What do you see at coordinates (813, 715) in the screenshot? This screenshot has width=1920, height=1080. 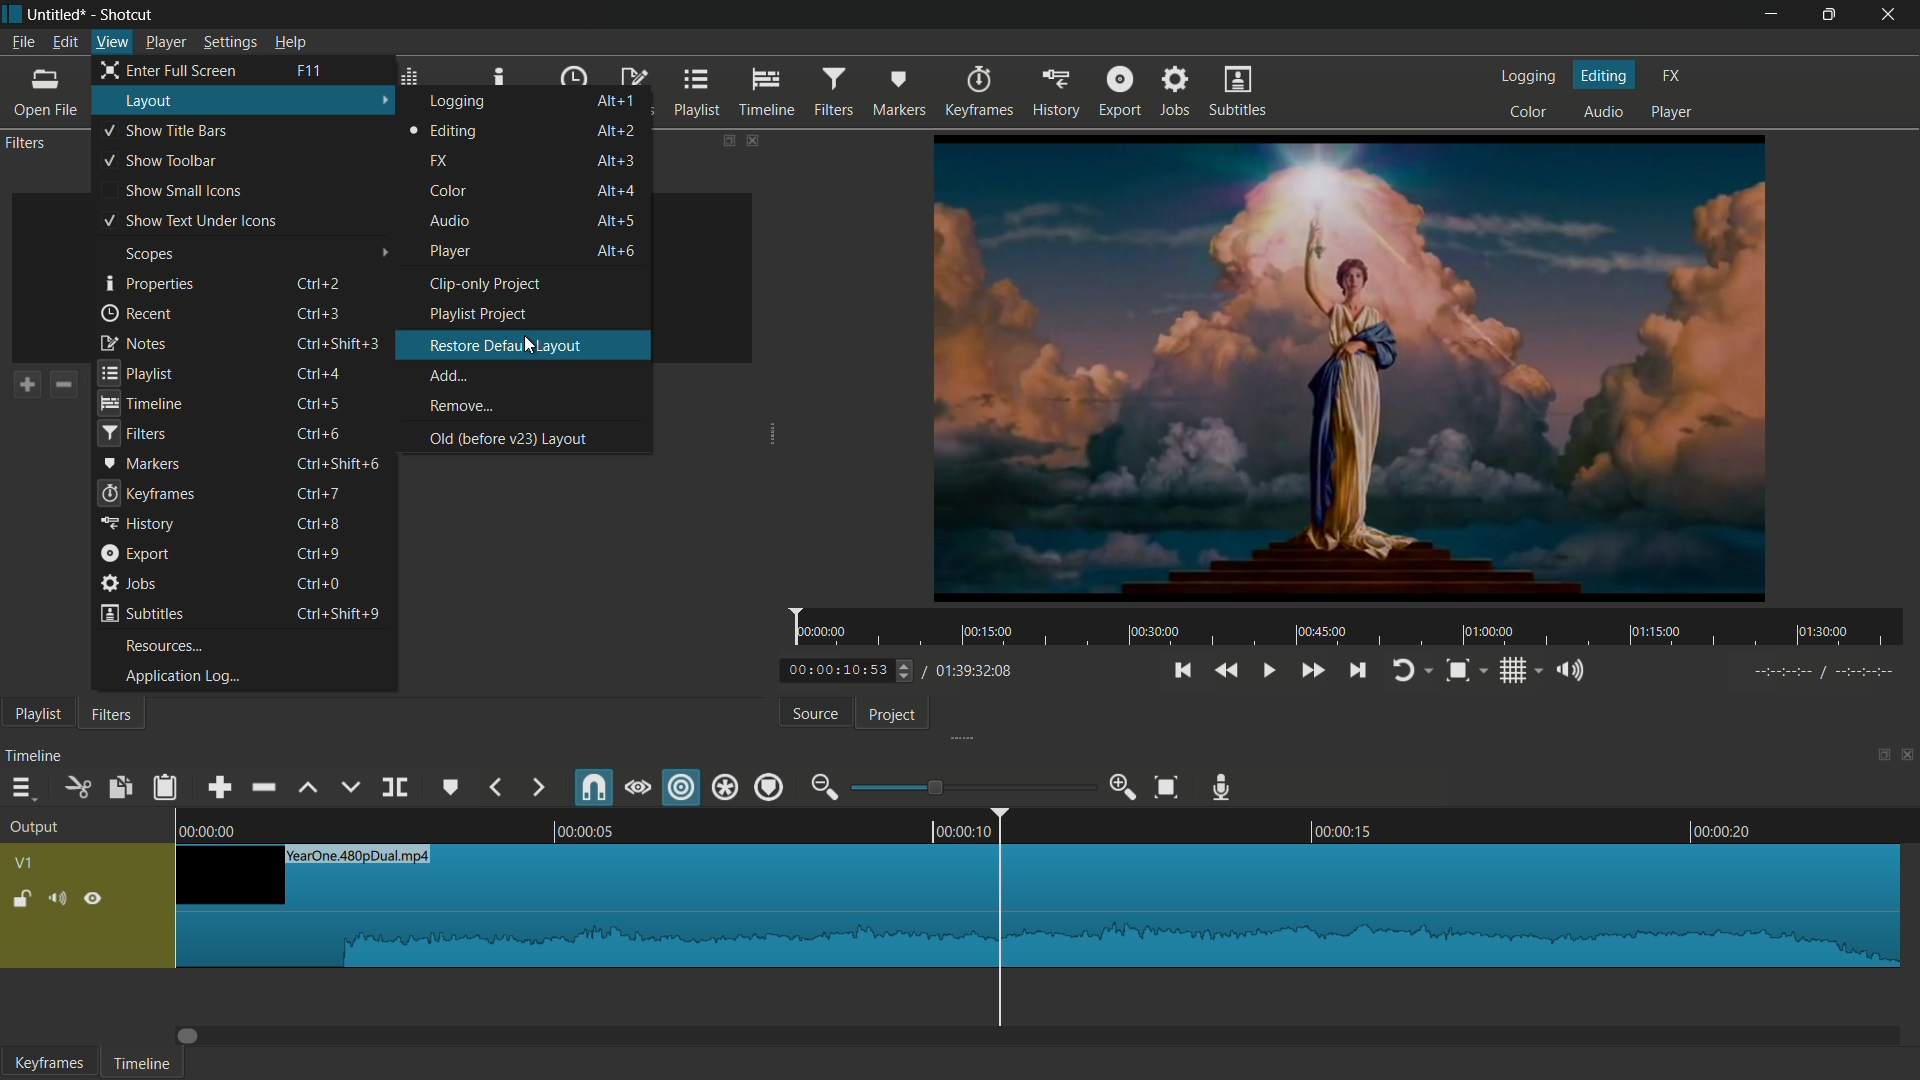 I see `source` at bounding box center [813, 715].